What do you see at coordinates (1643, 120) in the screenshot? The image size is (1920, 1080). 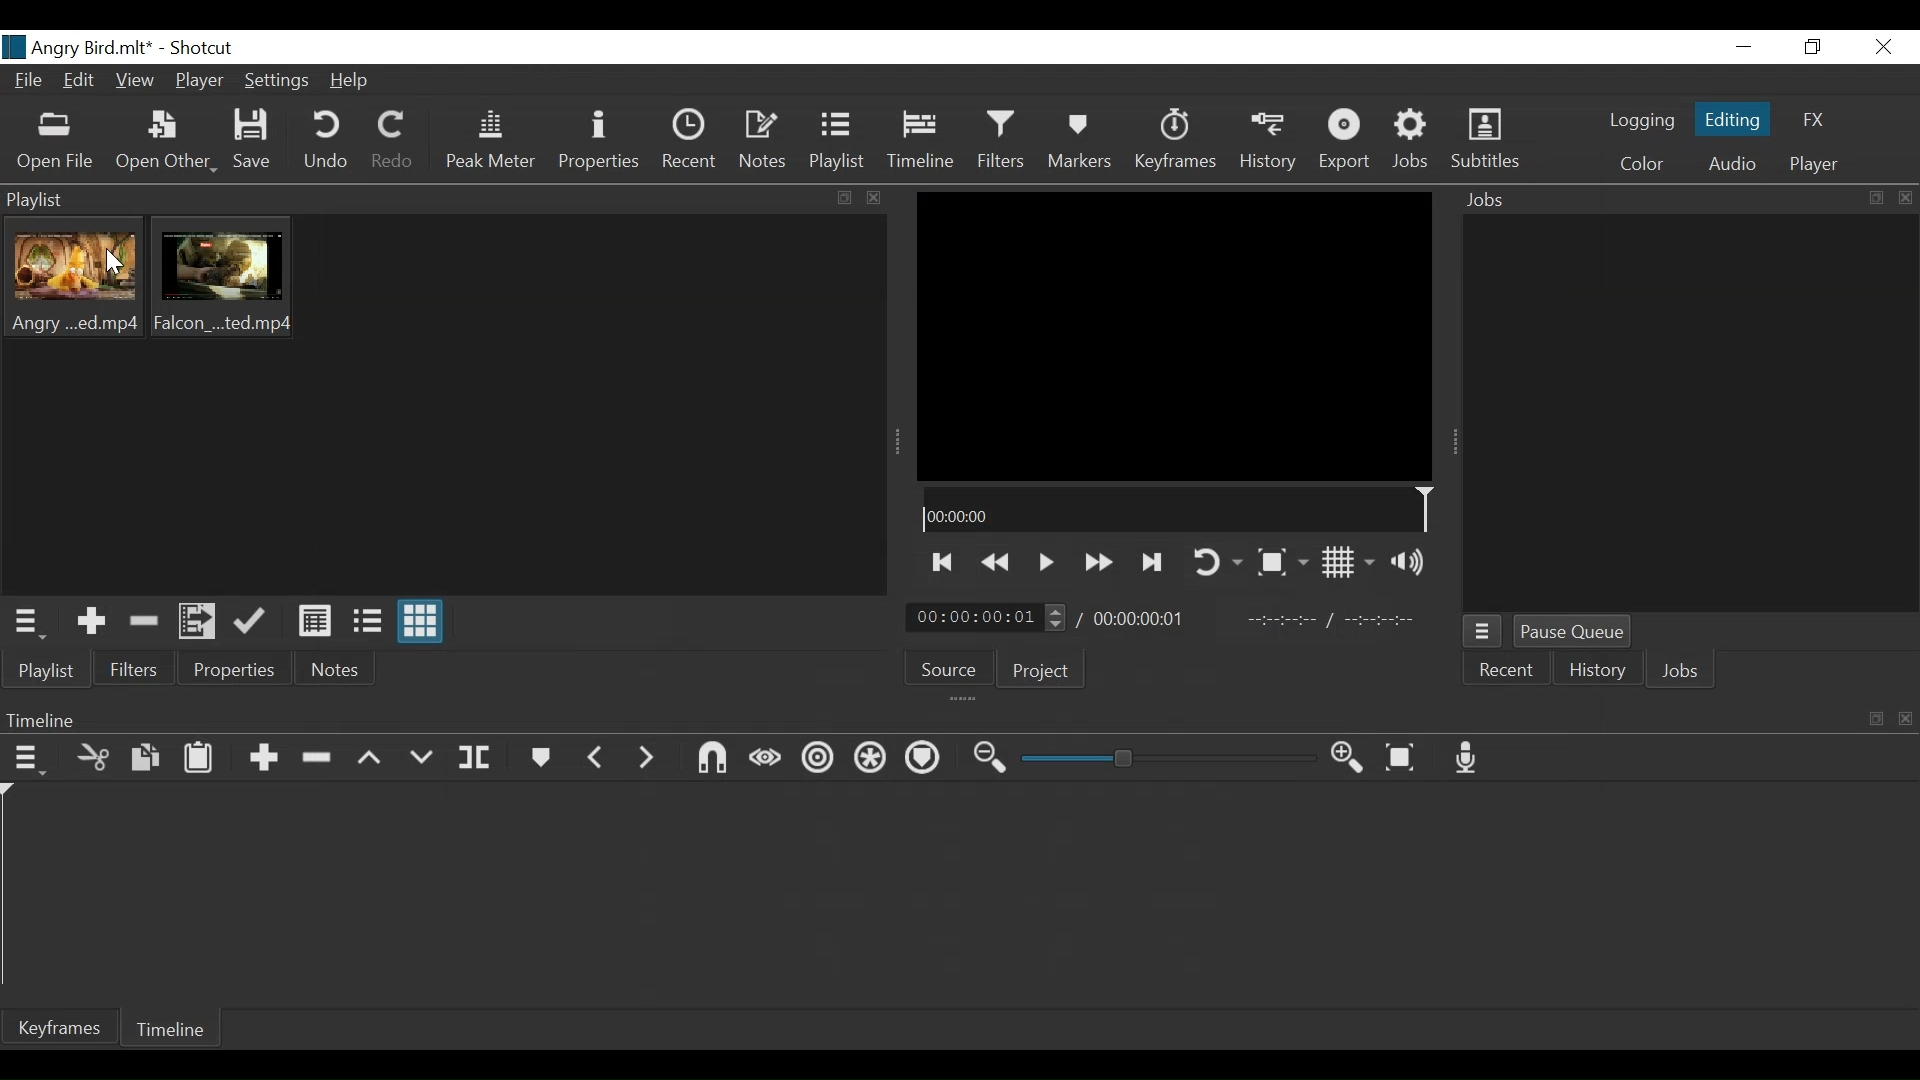 I see `logging` at bounding box center [1643, 120].